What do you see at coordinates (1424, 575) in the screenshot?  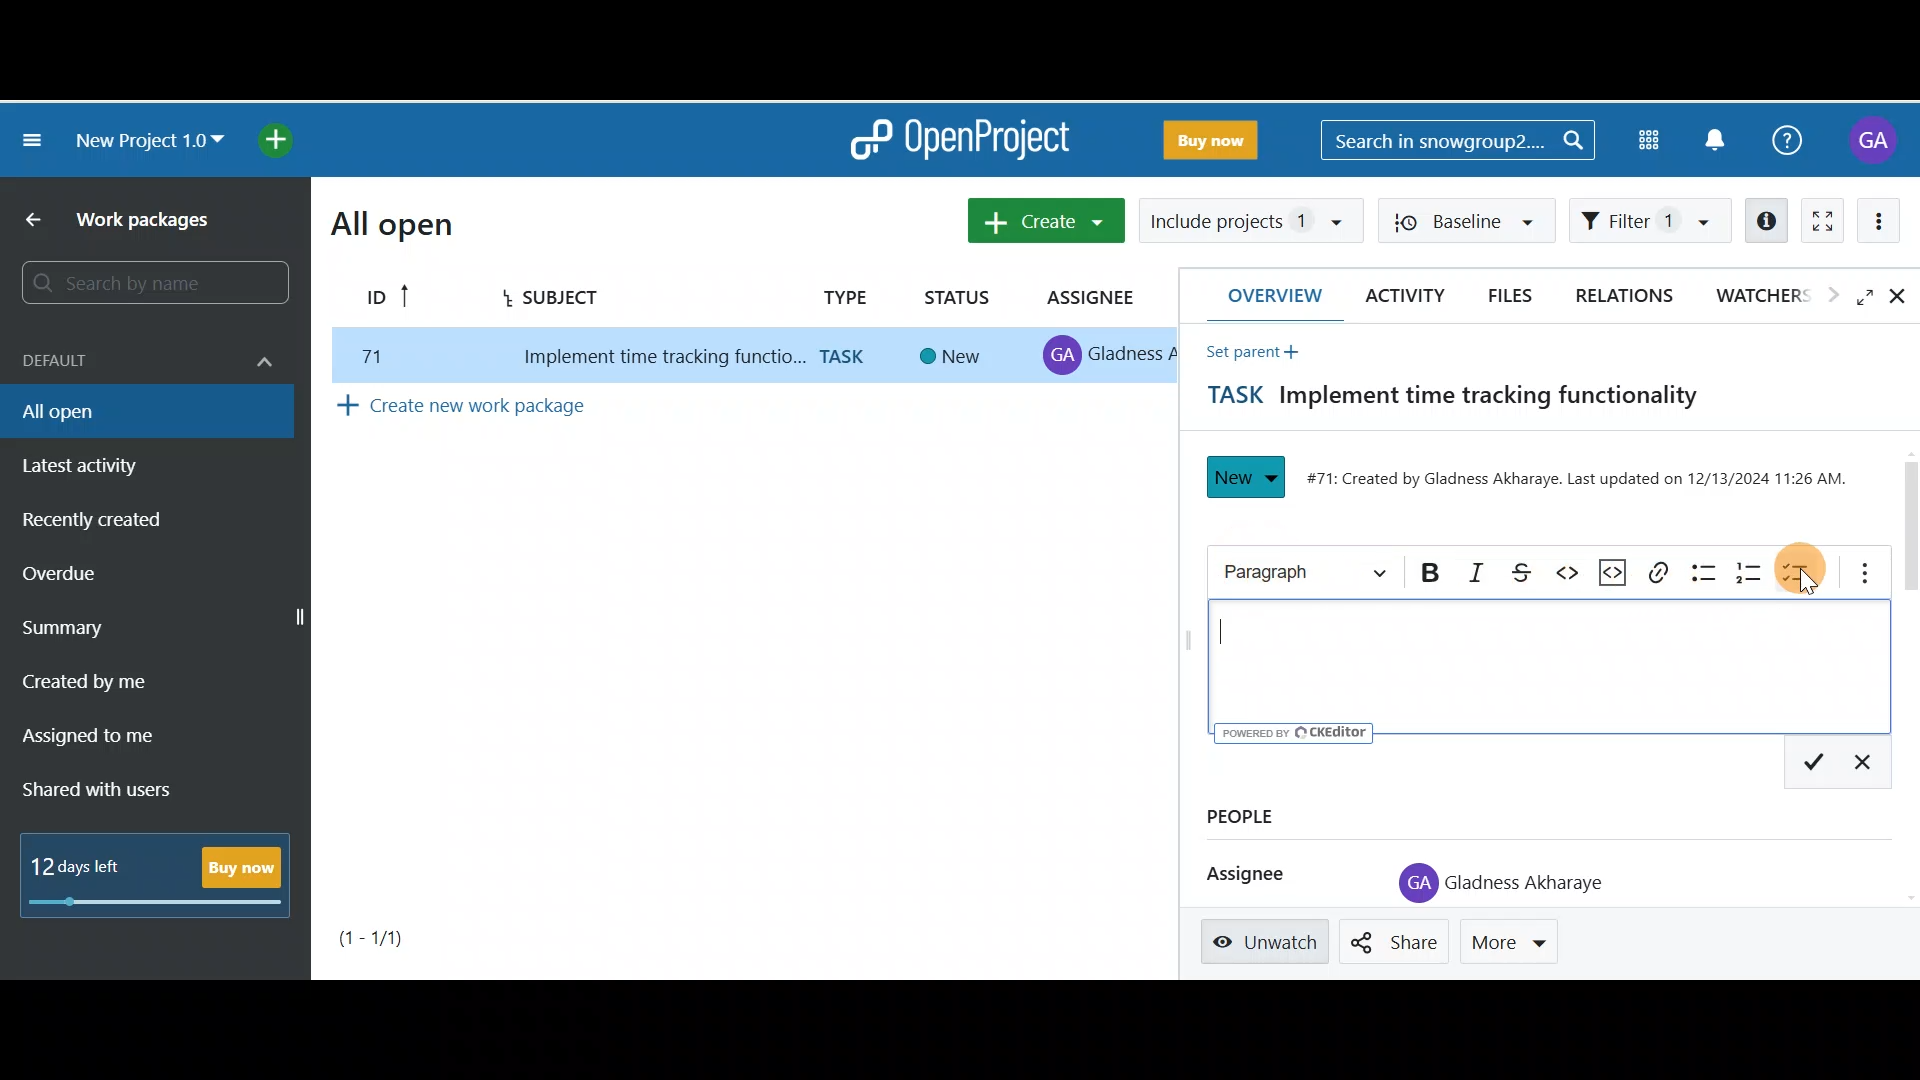 I see `Bold` at bounding box center [1424, 575].